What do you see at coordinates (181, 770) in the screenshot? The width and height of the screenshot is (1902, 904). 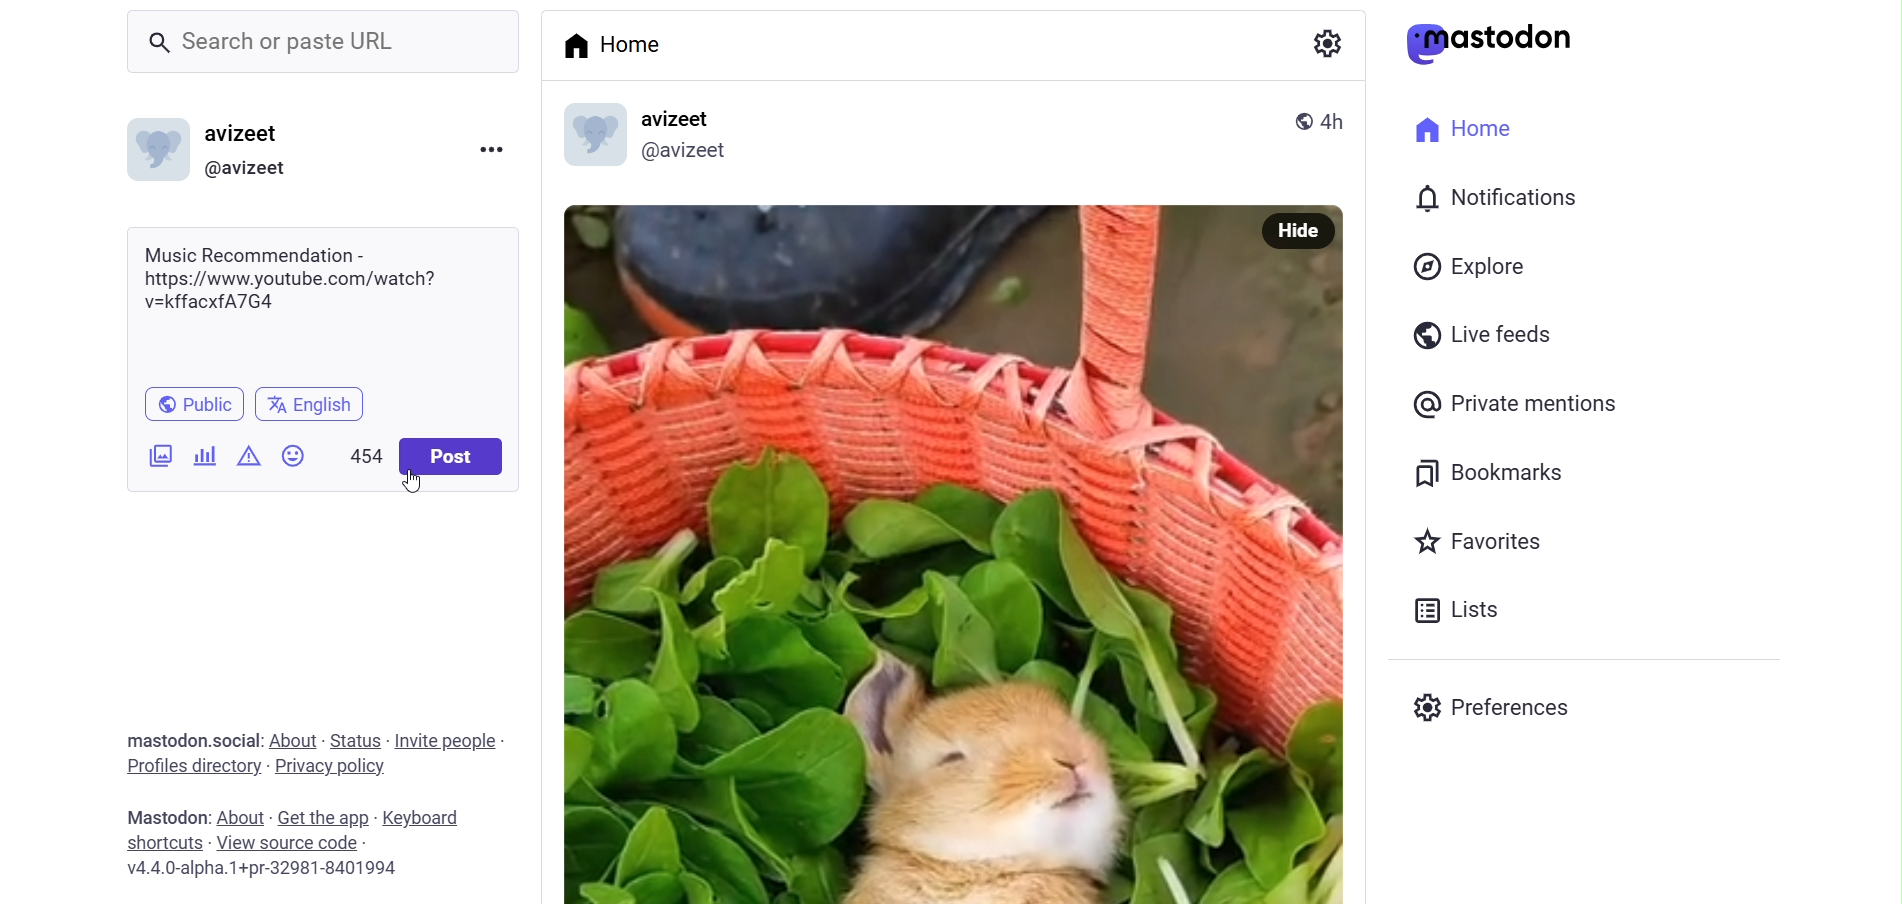 I see `profiles` at bounding box center [181, 770].